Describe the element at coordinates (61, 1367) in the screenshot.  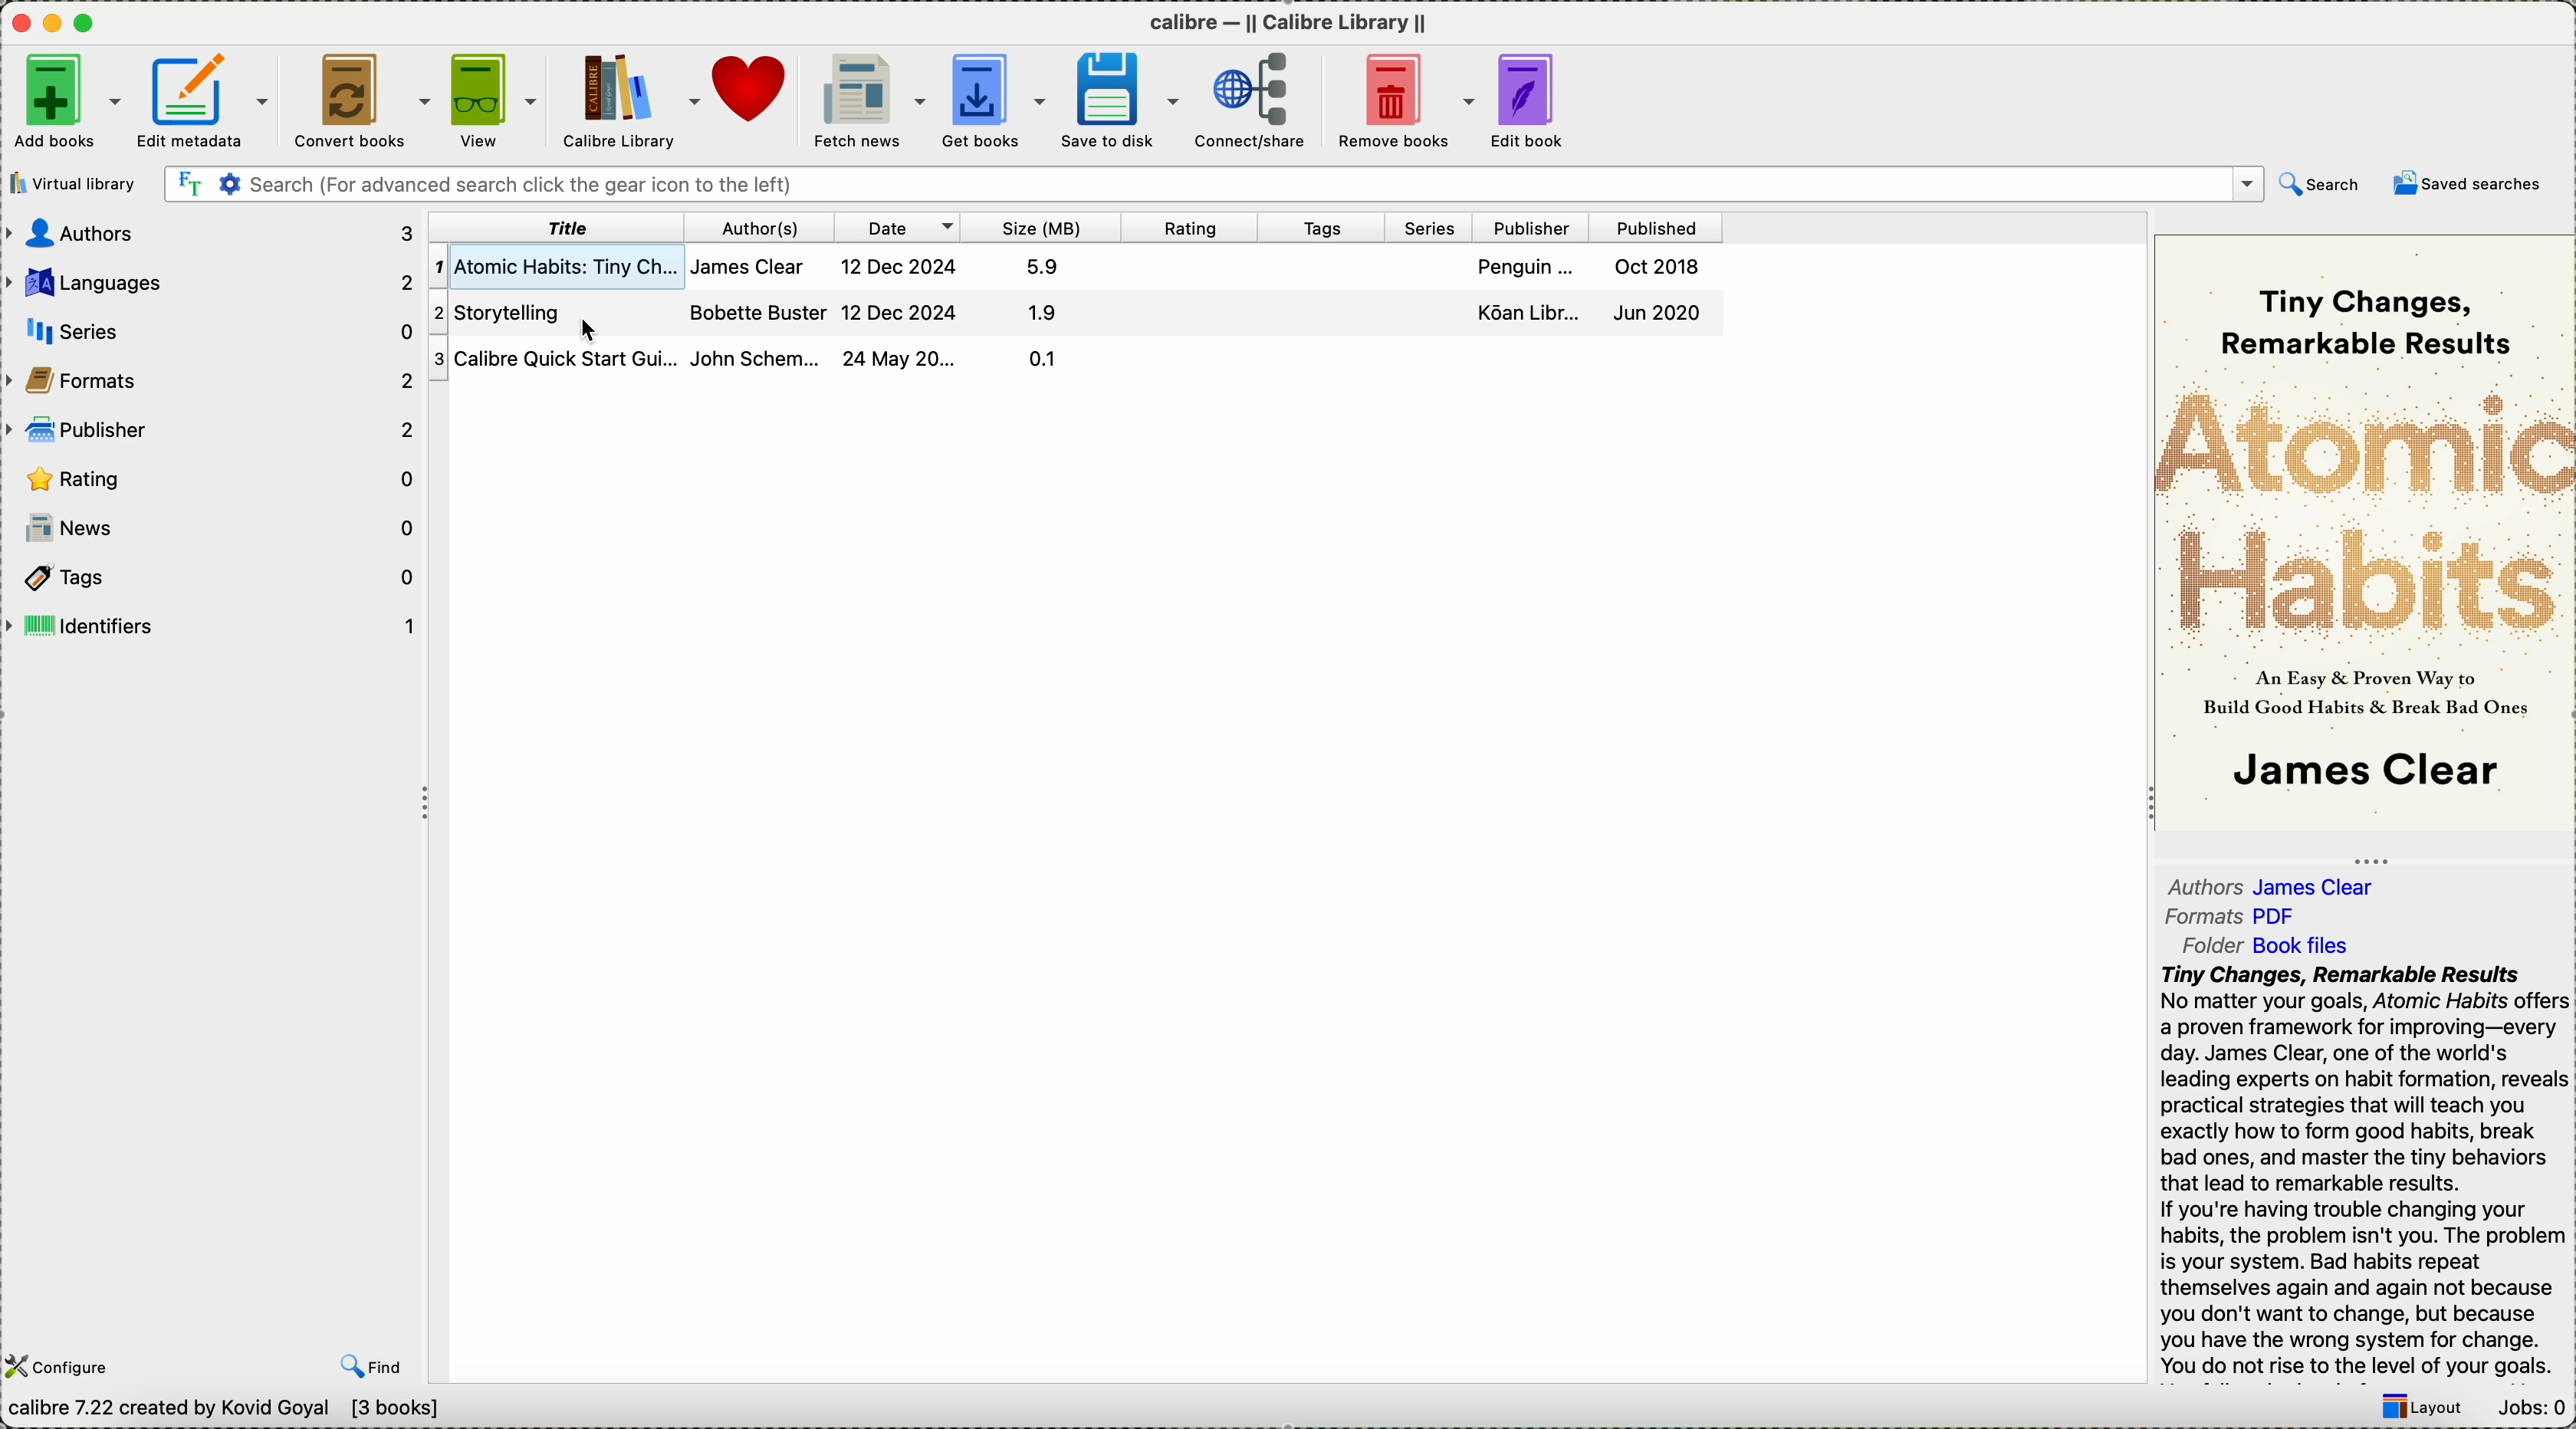
I see `configure` at that location.